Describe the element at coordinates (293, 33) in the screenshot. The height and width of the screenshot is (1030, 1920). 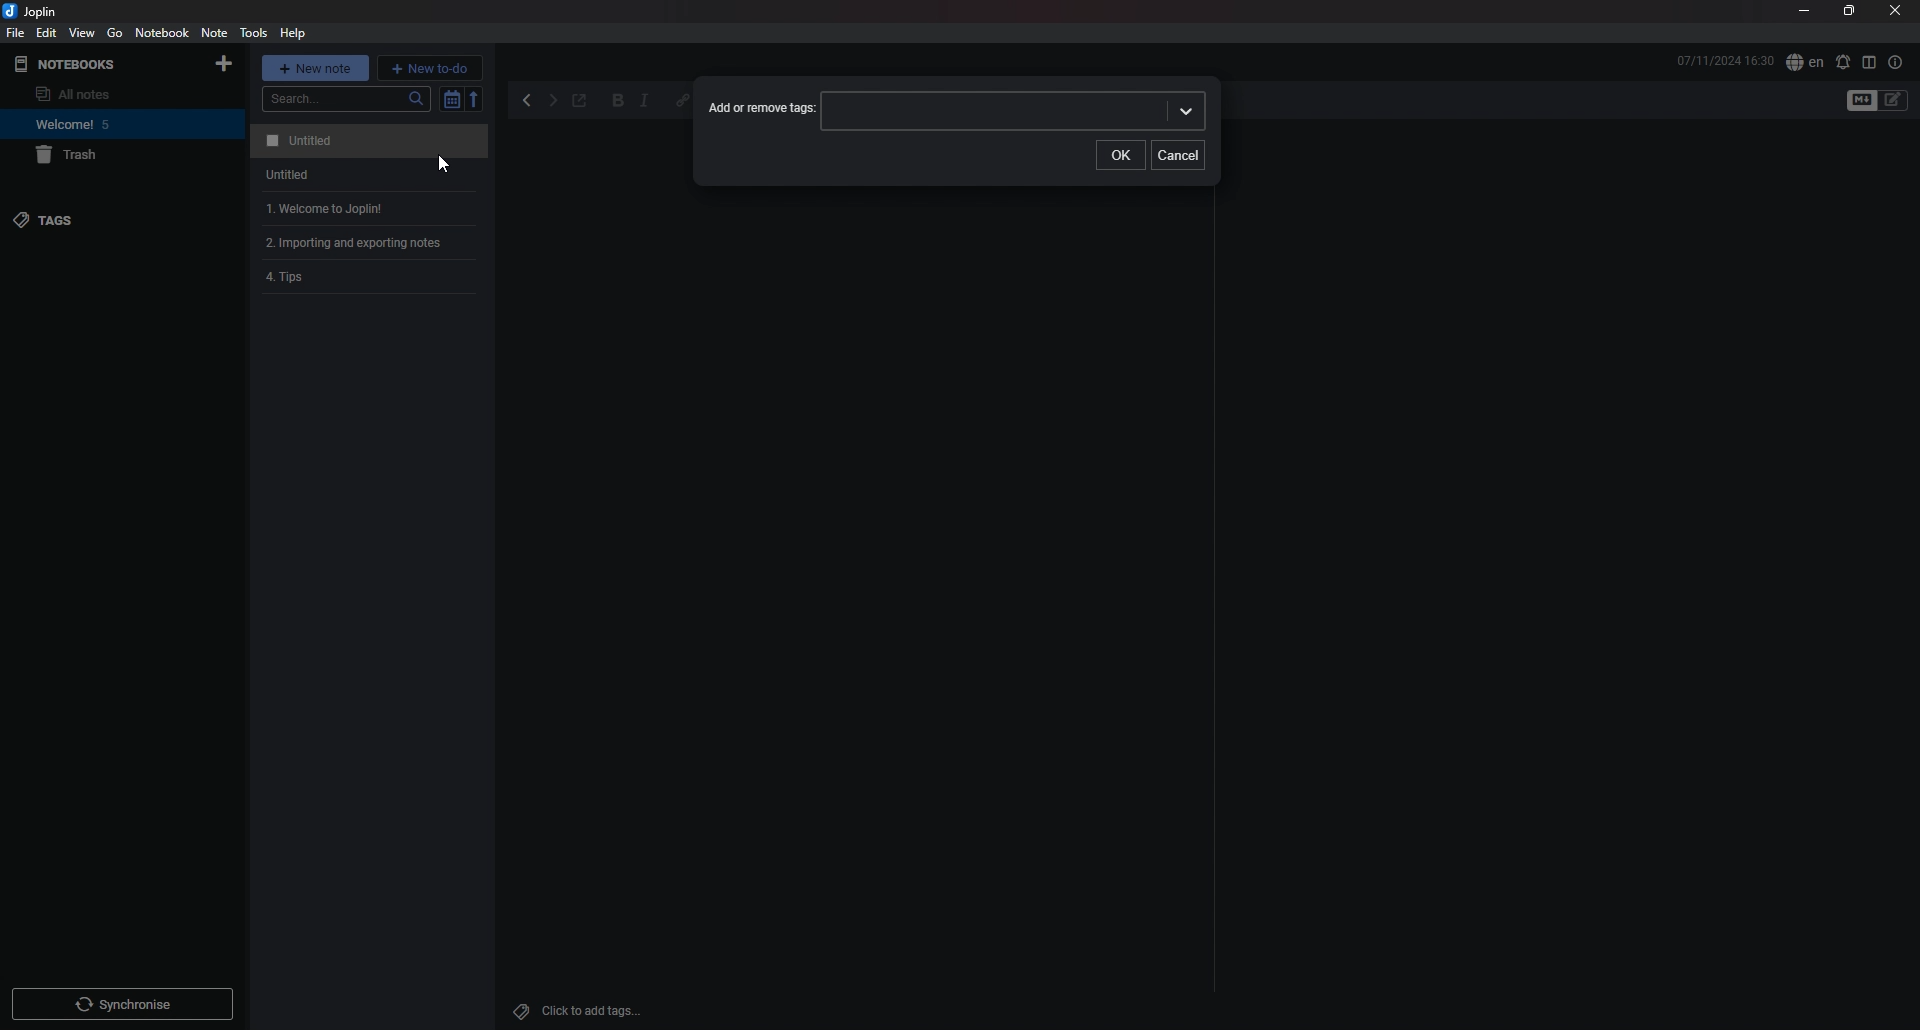
I see `HELP` at that location.